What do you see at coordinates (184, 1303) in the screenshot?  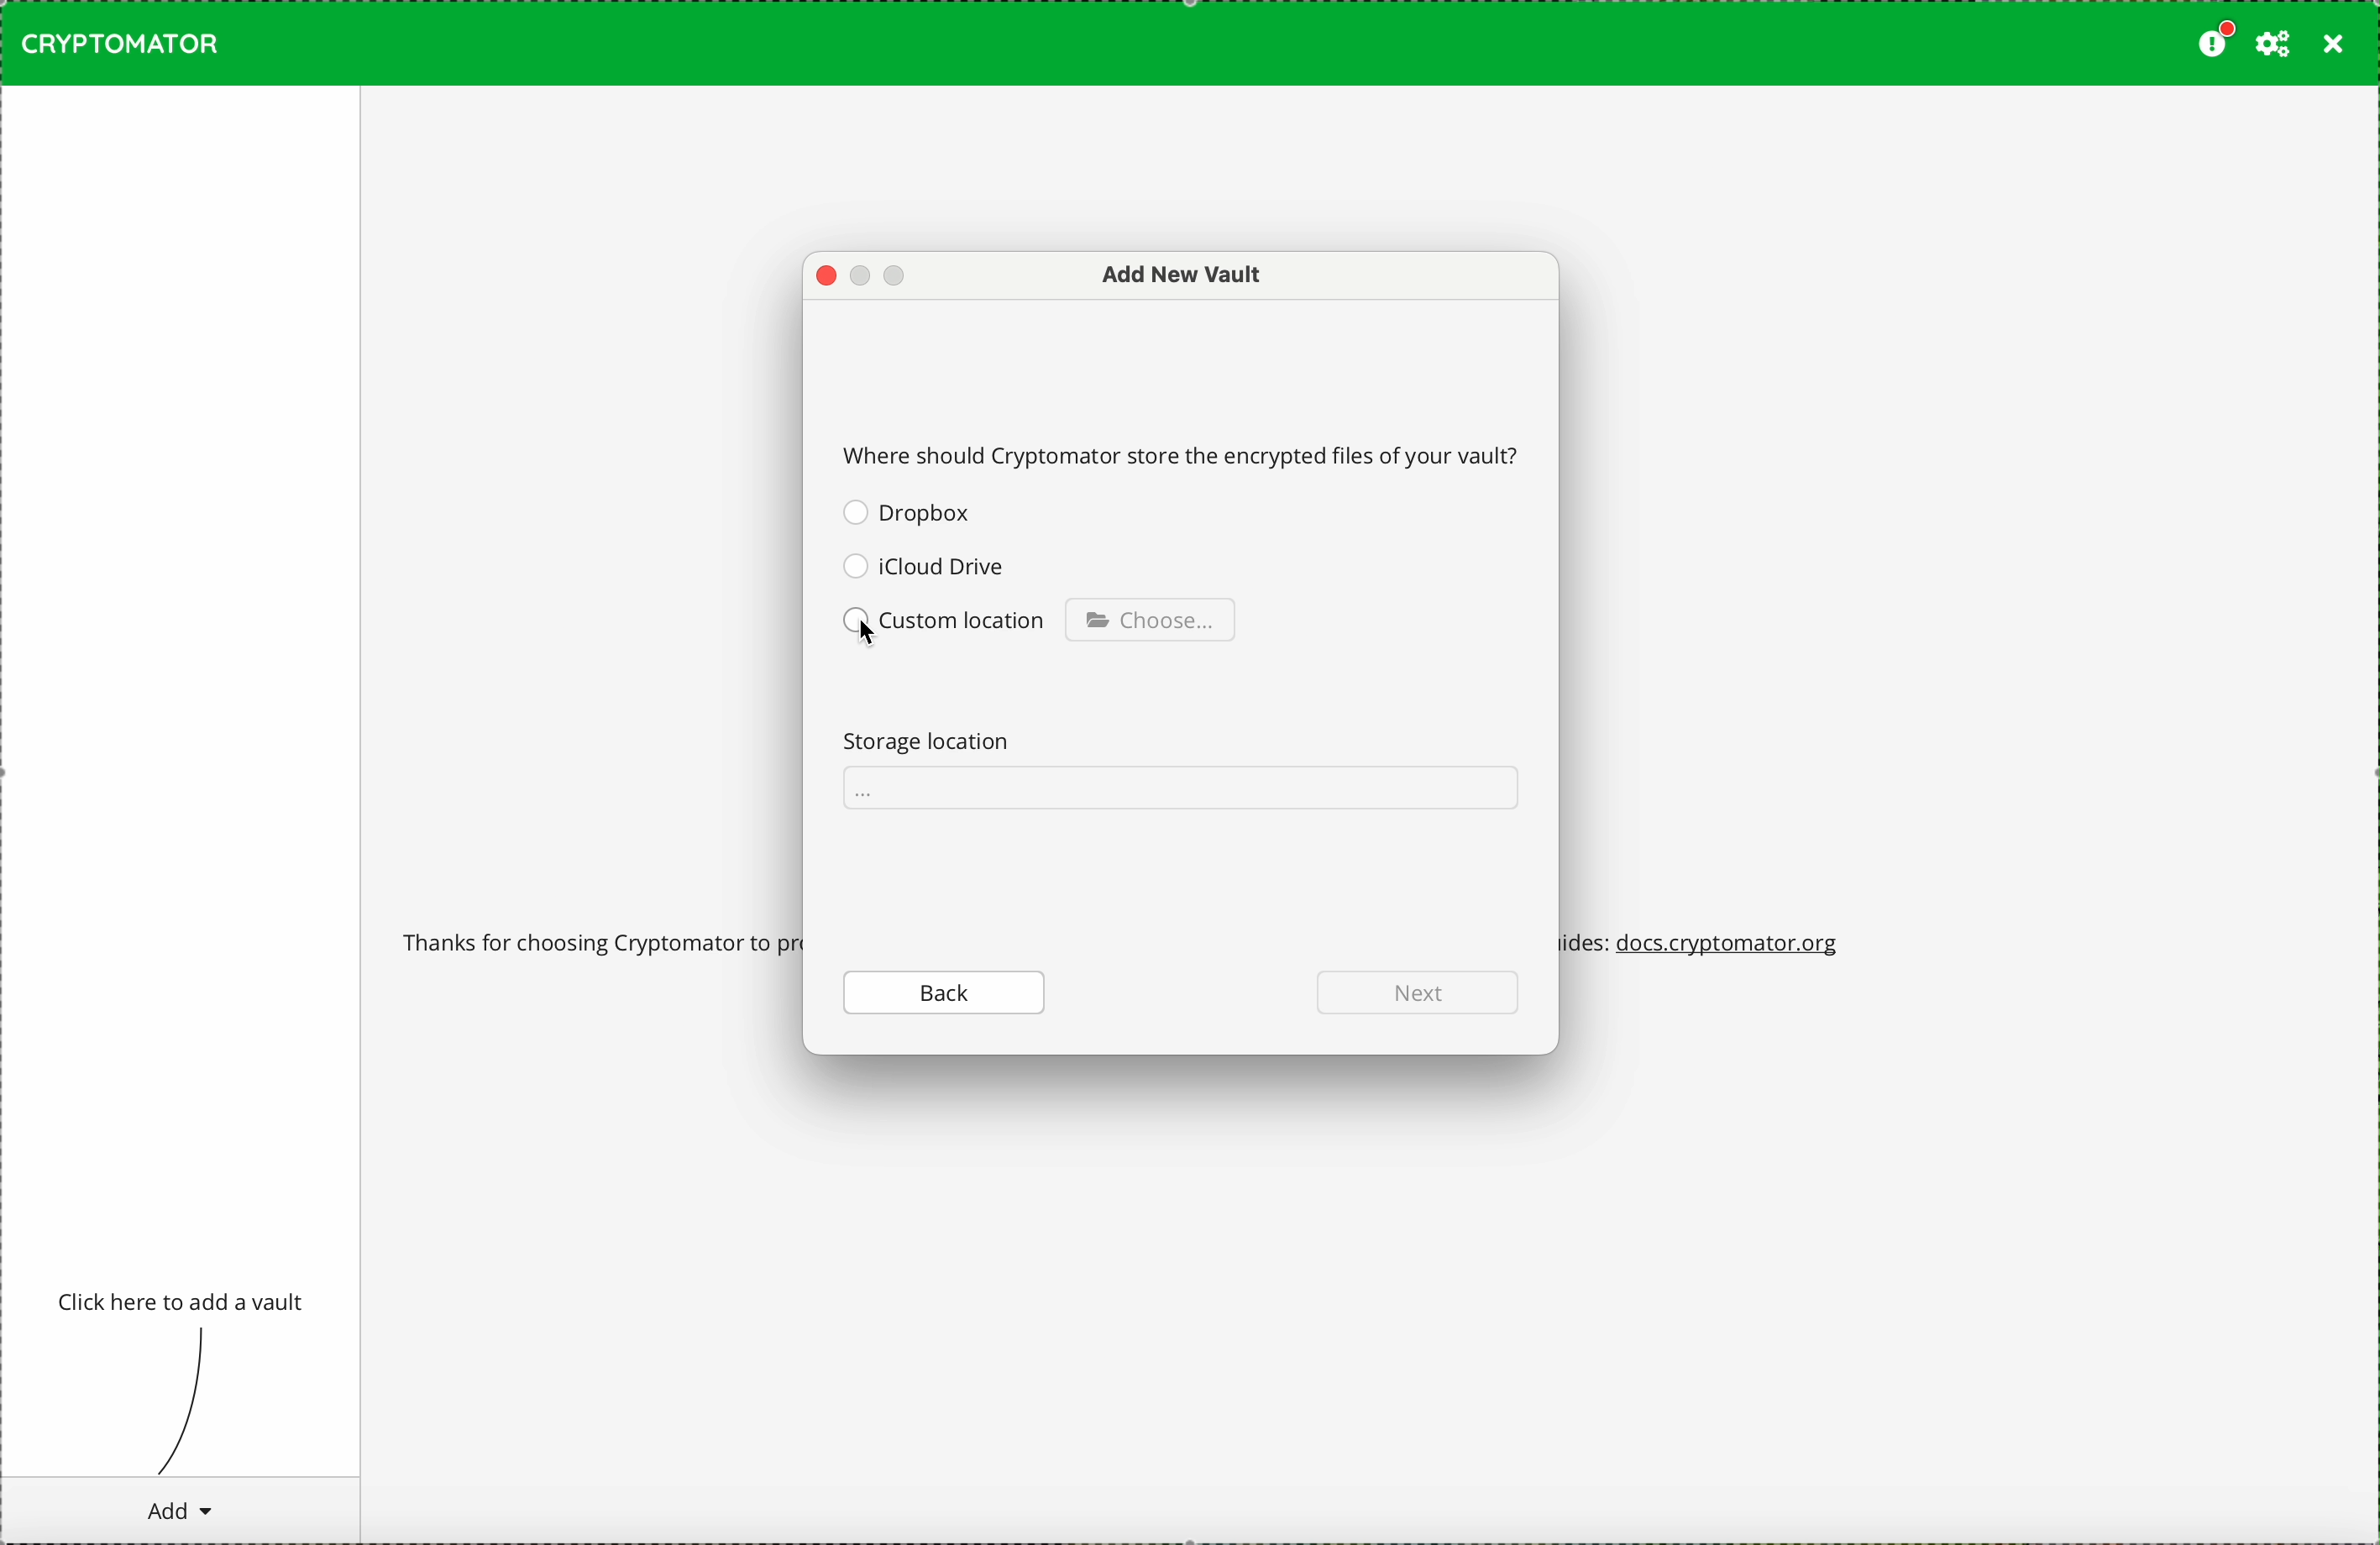 I see `click to add a vault` at bounding box center [184, 1303].